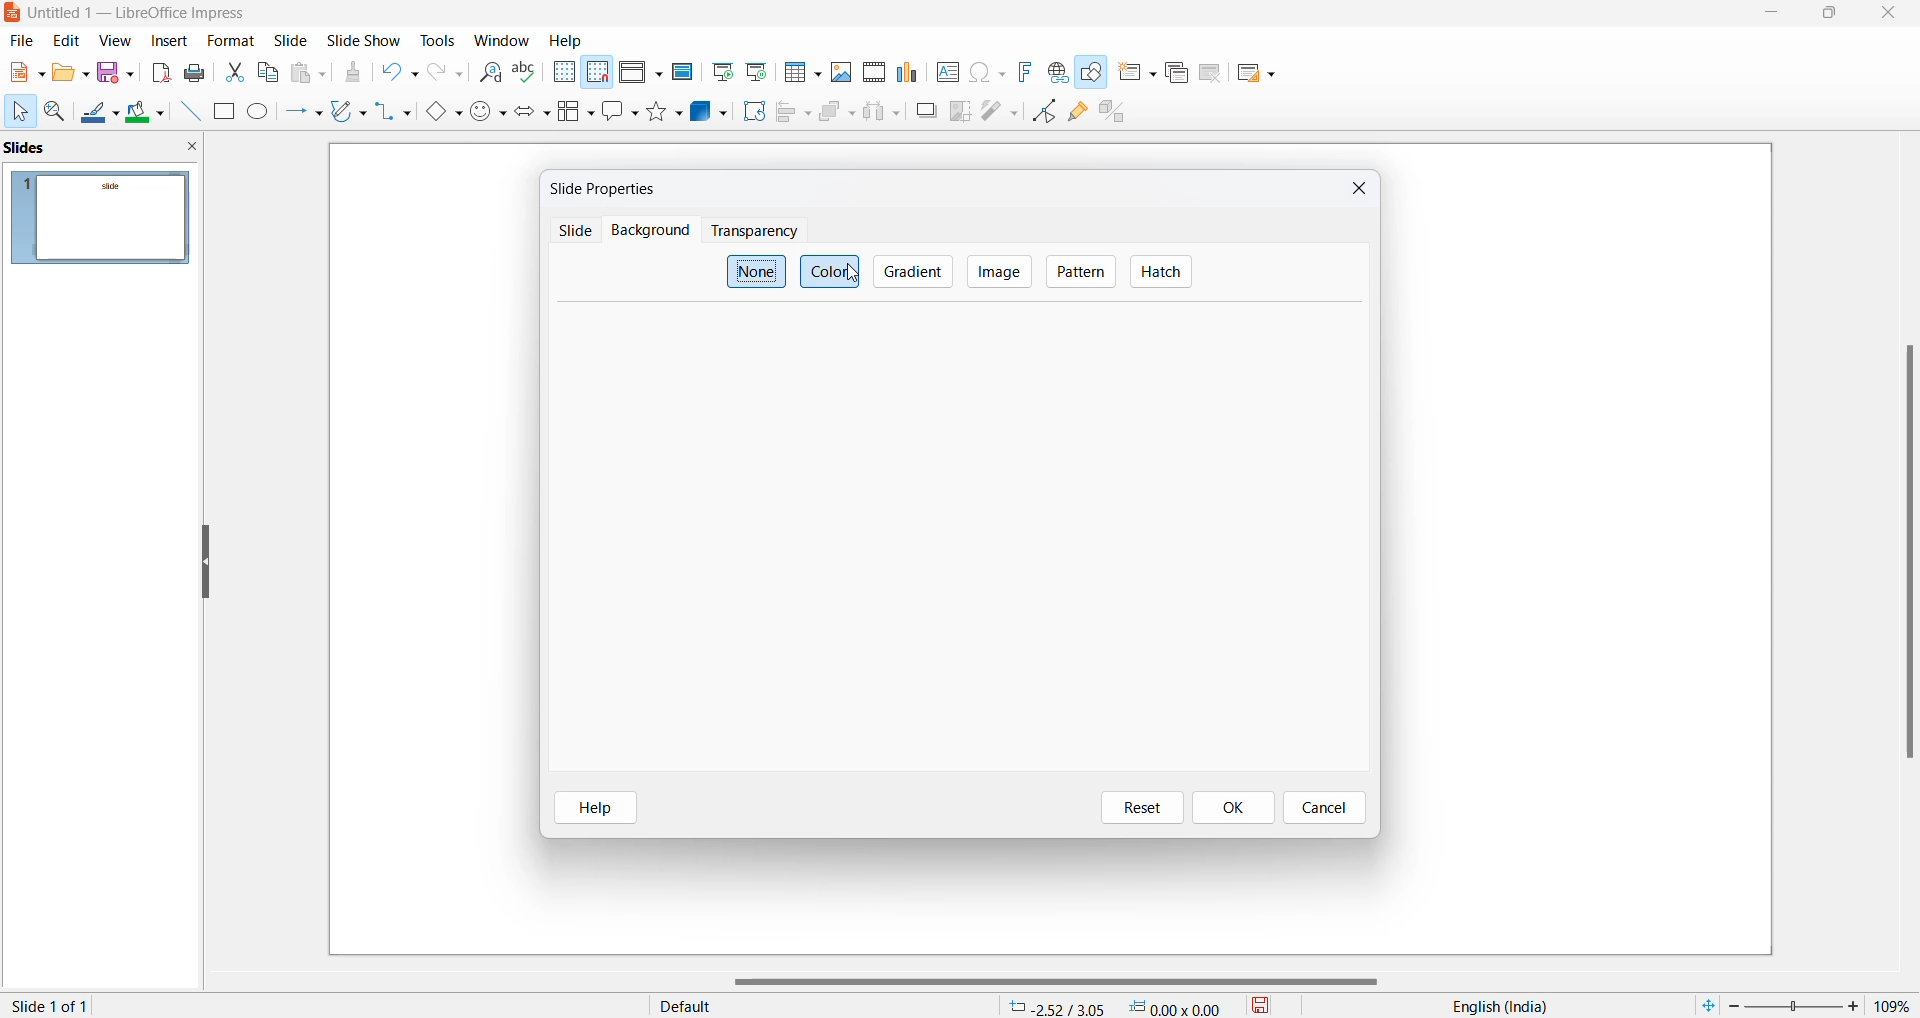 This screenshot has width=1920, height=1018. Describe the element at coordinates (1355, 191) in the screenshot. I see `close` at that location.